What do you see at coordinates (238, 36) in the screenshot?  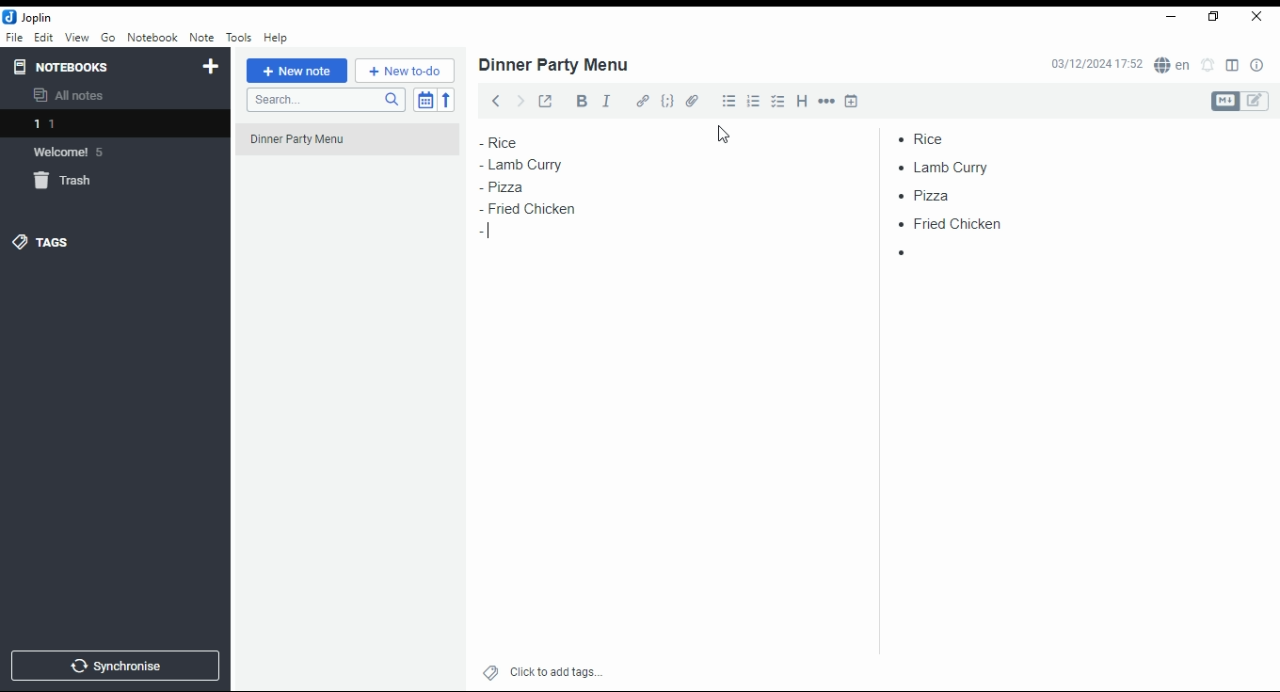 I see `tools` at bounding box center [238, 36].